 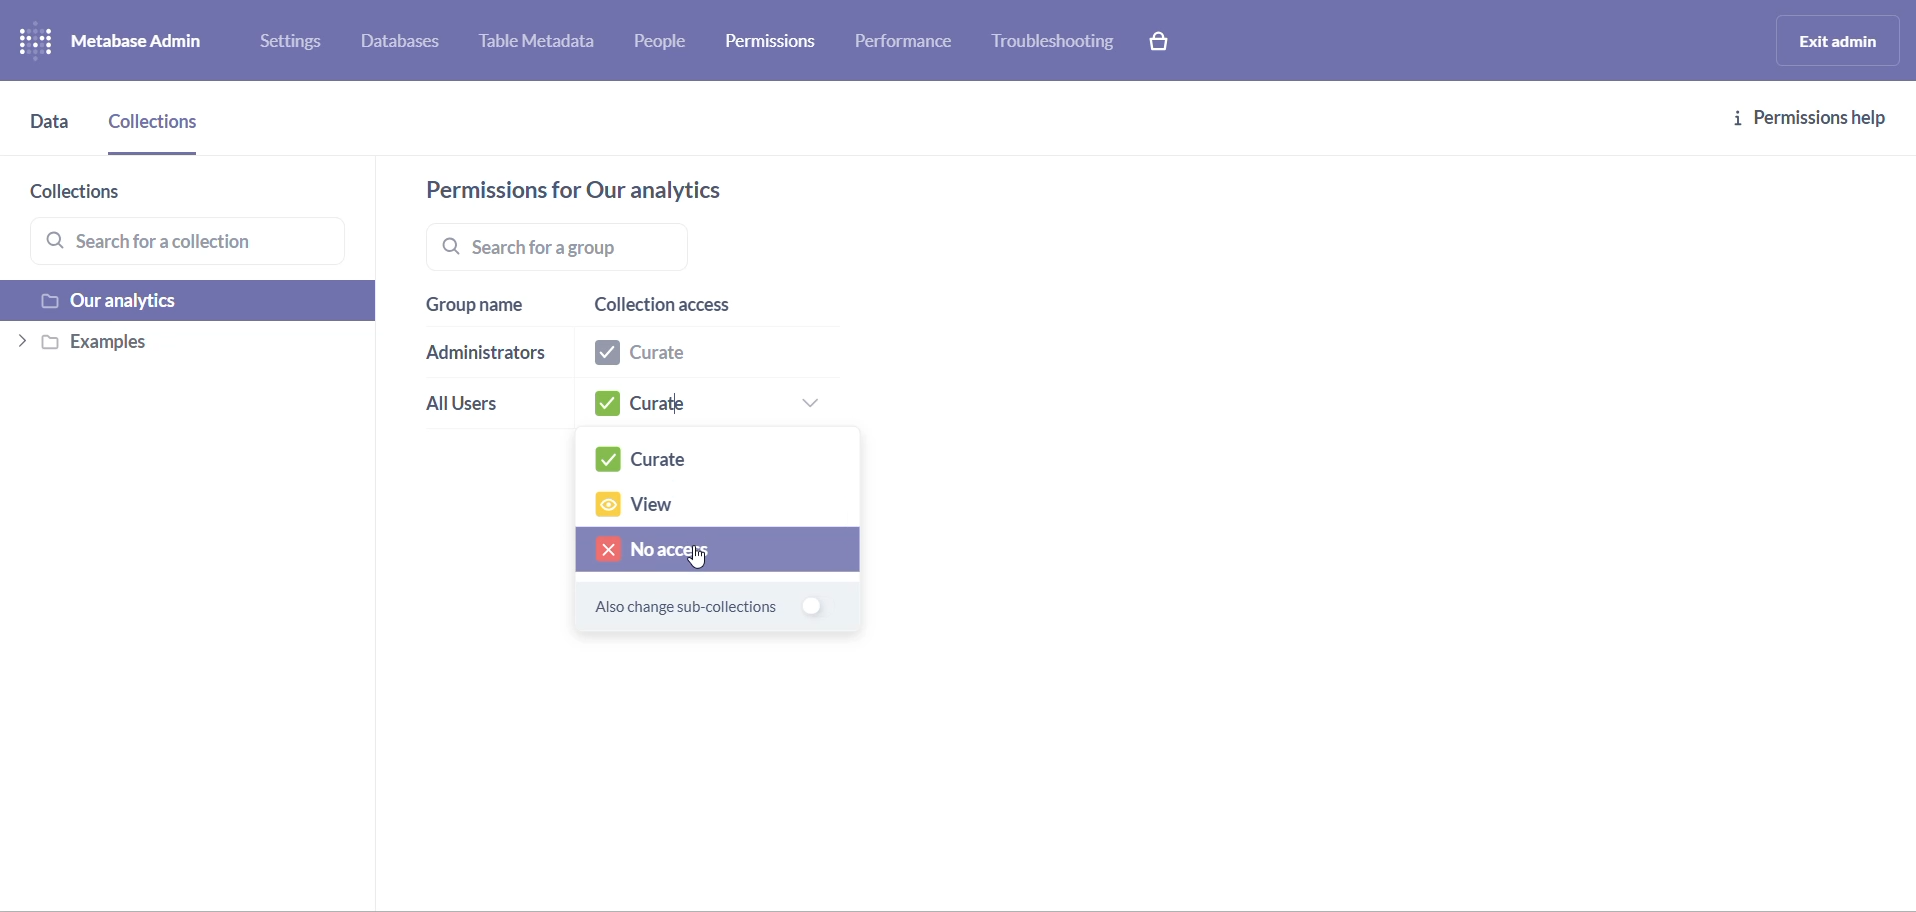 I want to click on logo and name, so click(x=128, y=42).